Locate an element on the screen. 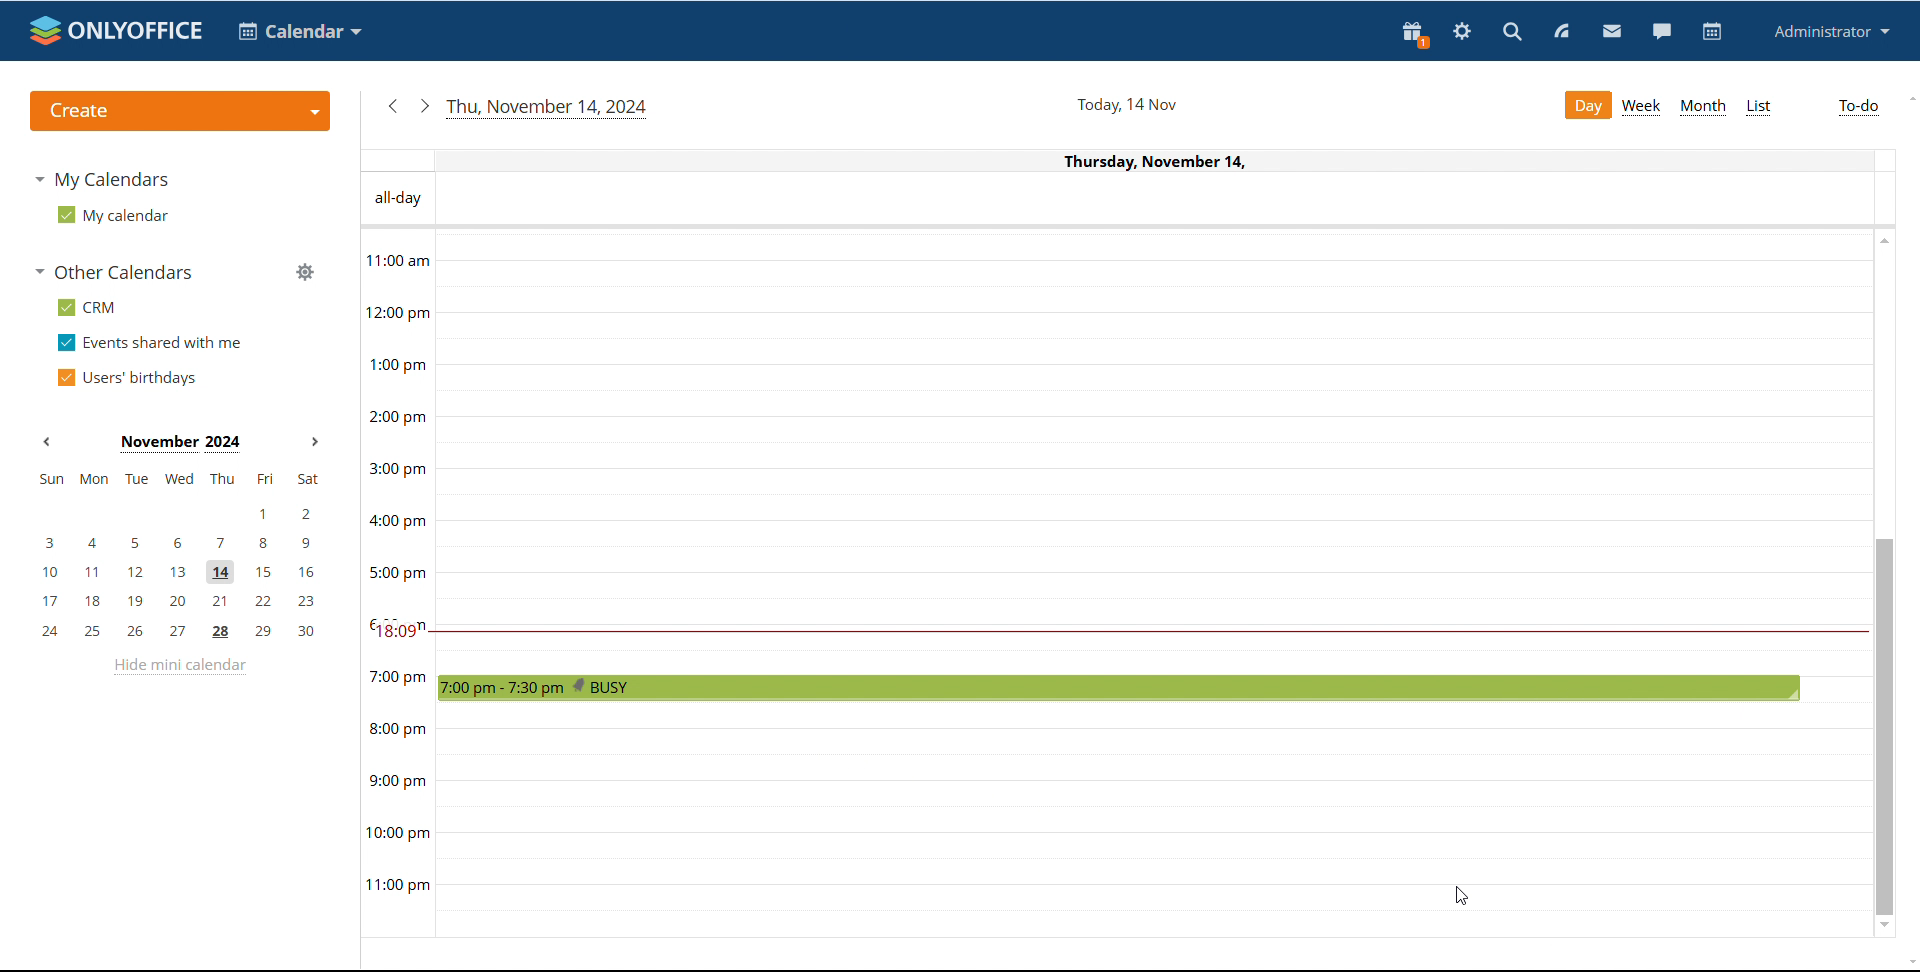  next date is located at coordinates (423, 106).